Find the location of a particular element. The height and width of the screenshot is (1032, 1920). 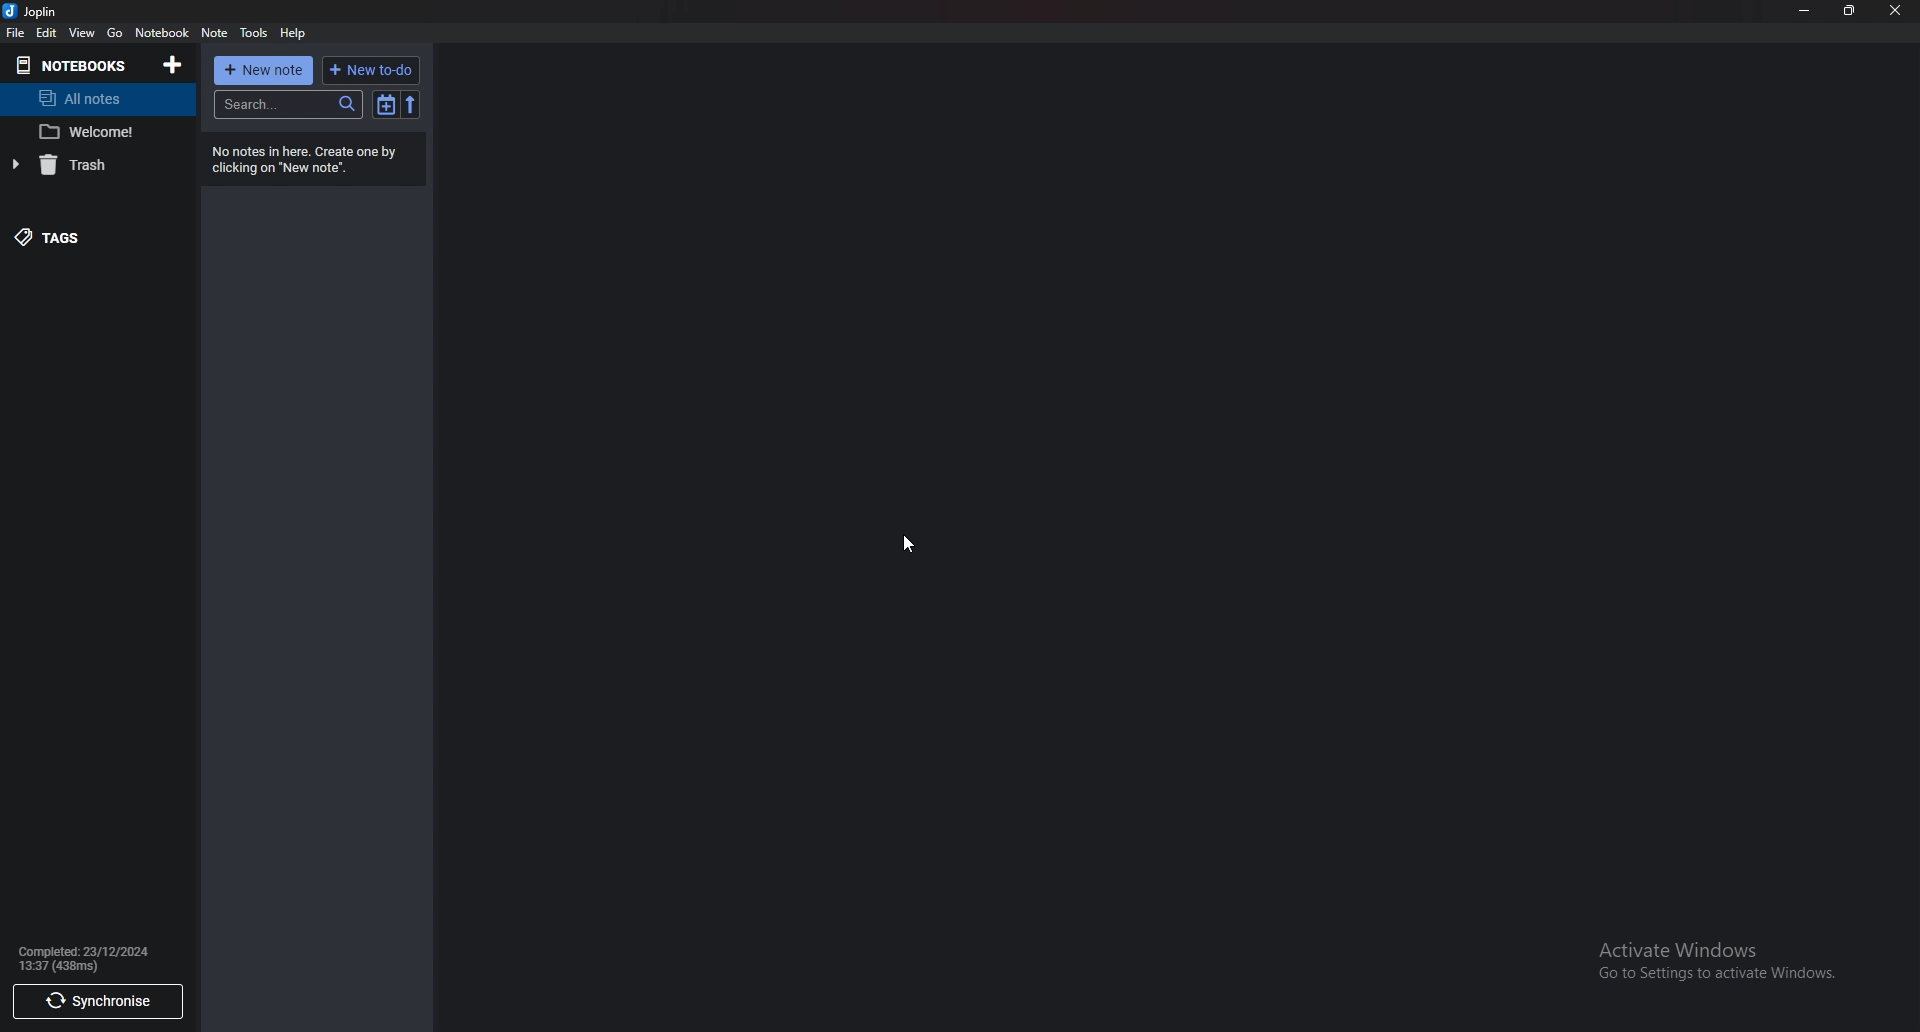

File is located at coordinates (18, 34).